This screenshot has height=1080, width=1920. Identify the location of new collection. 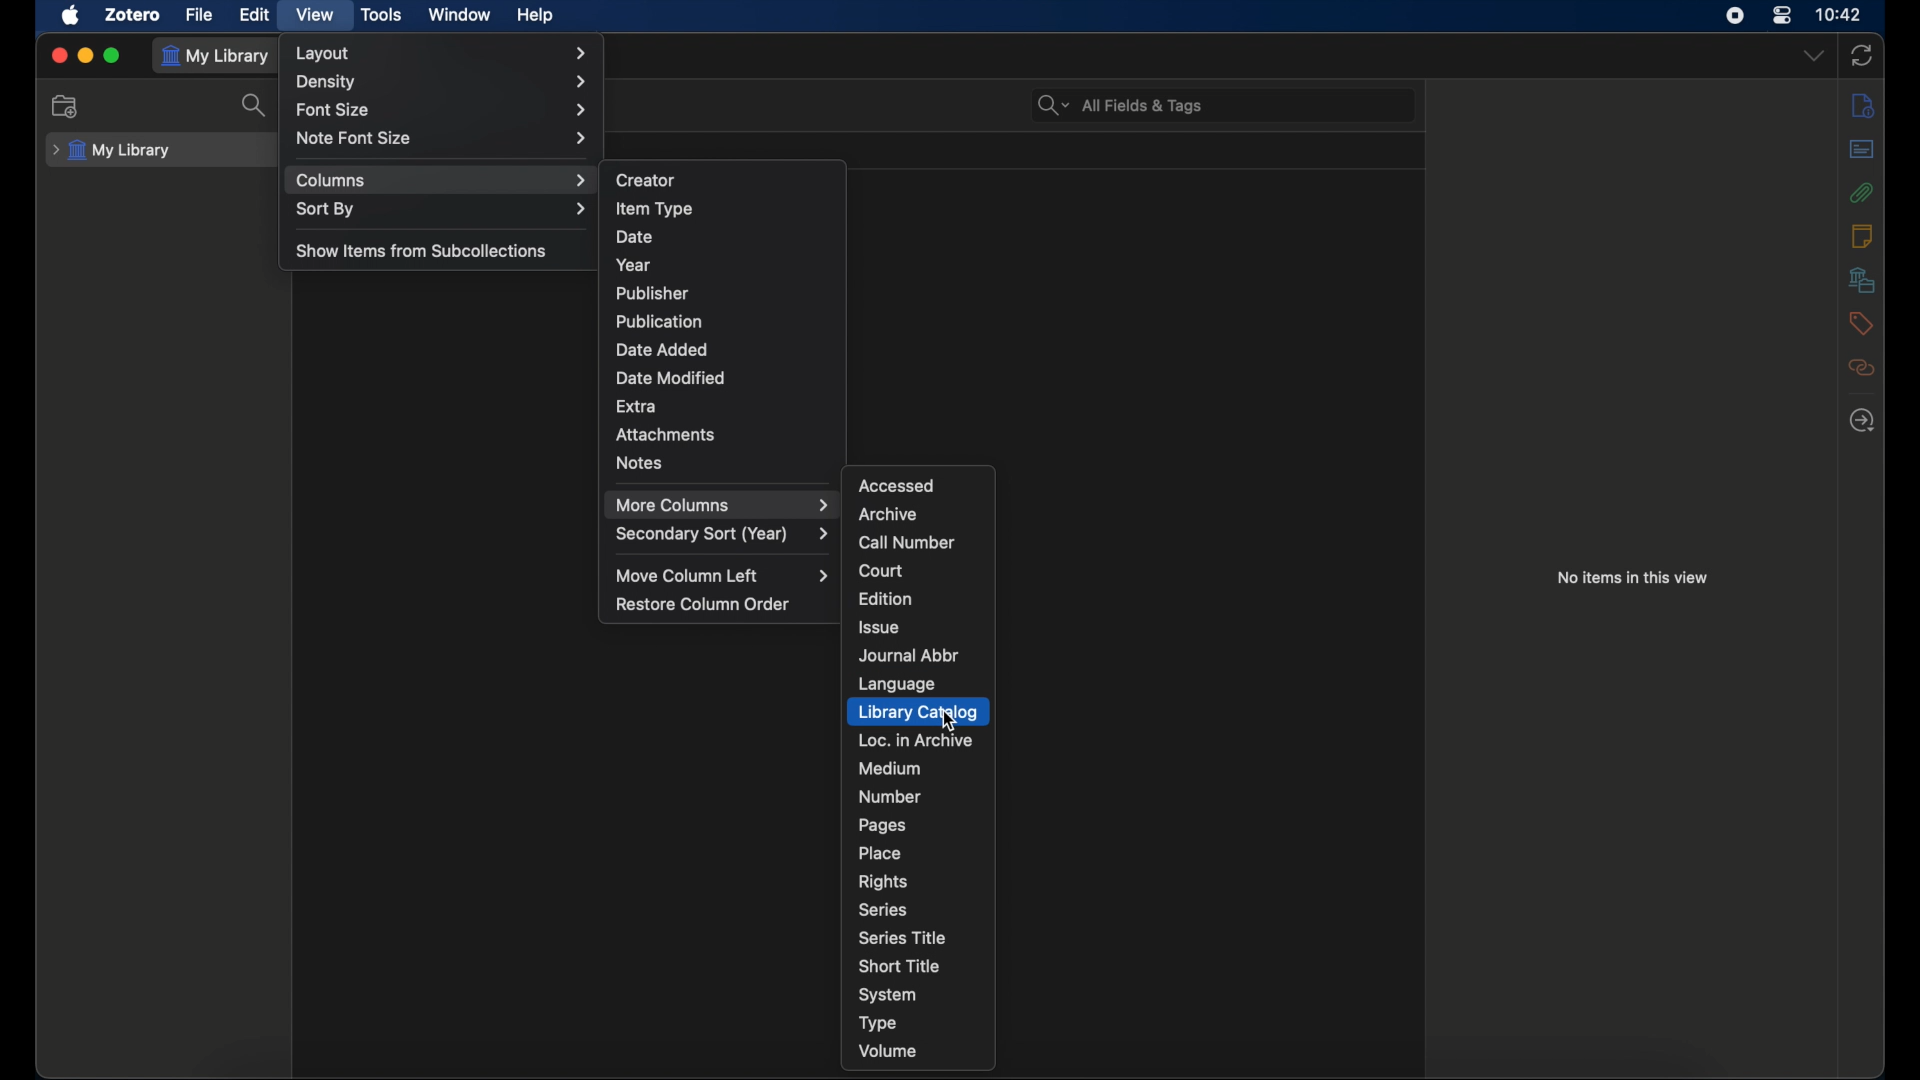
(65, 106).